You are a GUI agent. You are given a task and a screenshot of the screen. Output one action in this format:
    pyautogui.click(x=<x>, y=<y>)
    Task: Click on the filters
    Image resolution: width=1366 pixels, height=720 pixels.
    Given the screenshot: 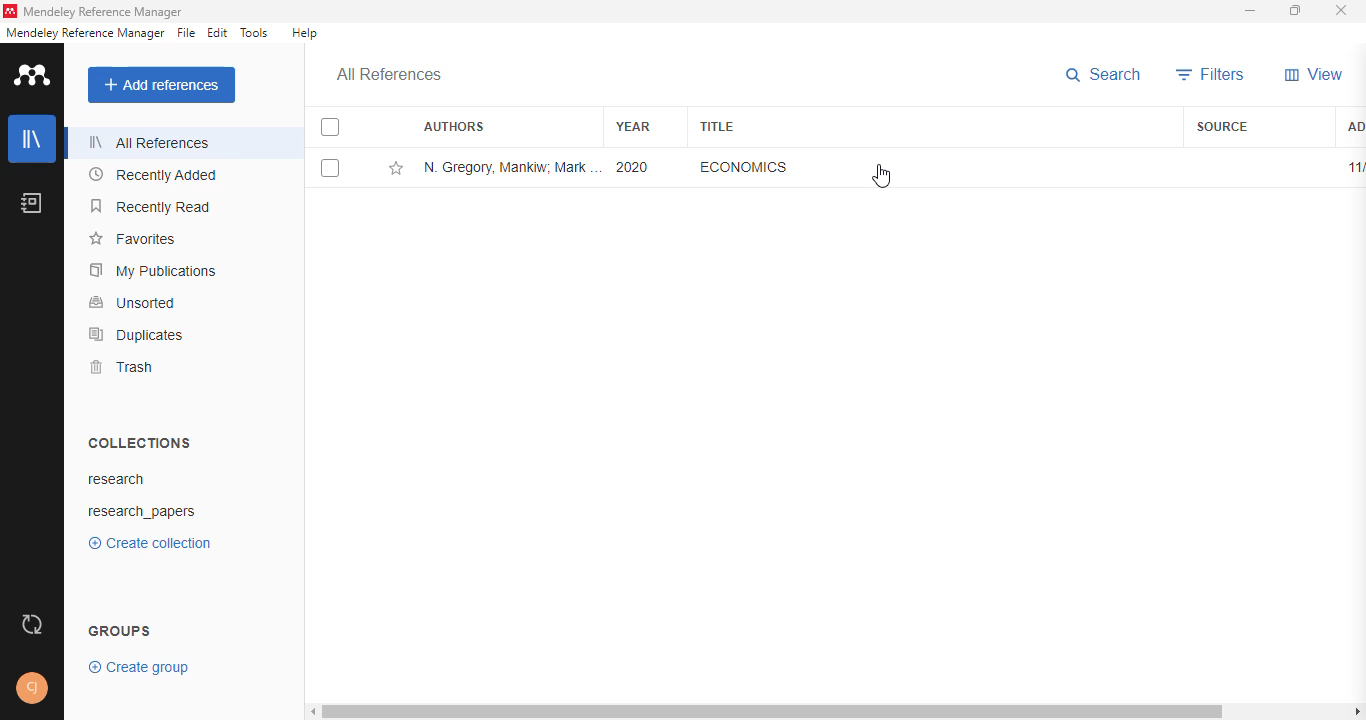 What is the action you would take?
    pyautogui.click(x=1211, y=74)
    